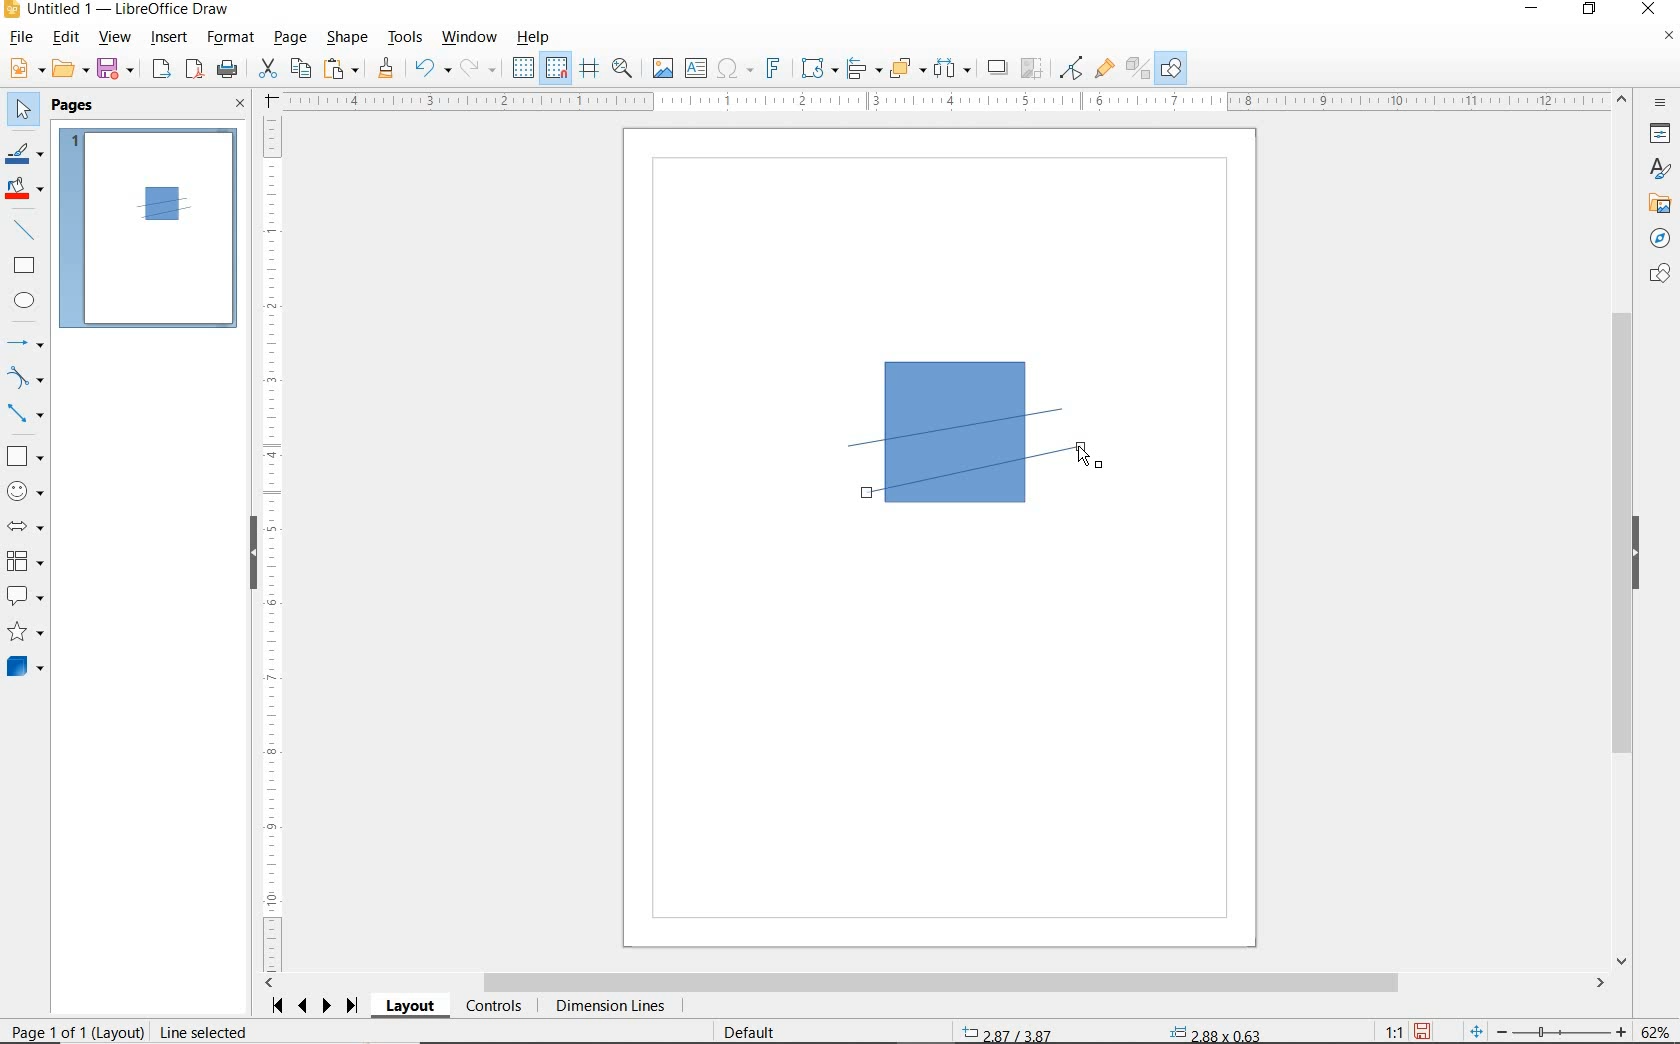 The width and height of the screenshot is (1680, 1044). What do you see at coordinates (975, 429) in the screenshot?
I see `LINE` at bounding box center [975, 429].